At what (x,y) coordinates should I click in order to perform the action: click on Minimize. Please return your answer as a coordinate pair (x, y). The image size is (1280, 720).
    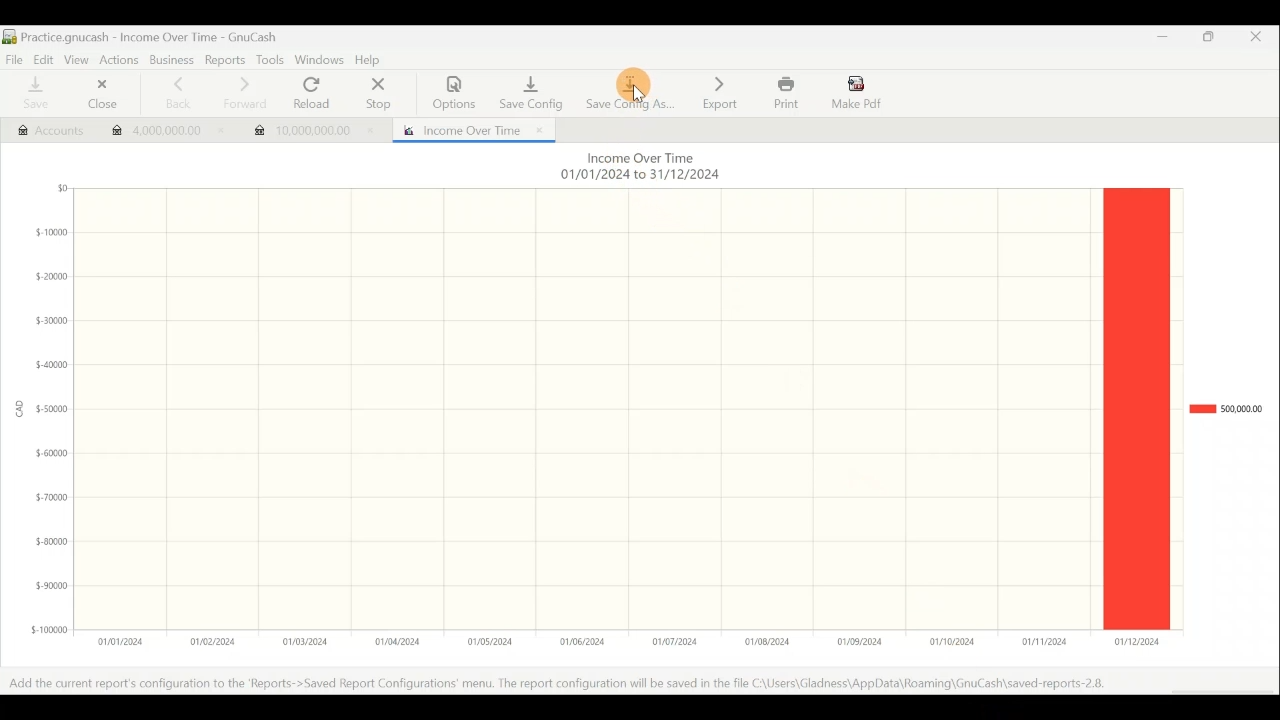
    Looking at the image, I should click on (1156, 42).